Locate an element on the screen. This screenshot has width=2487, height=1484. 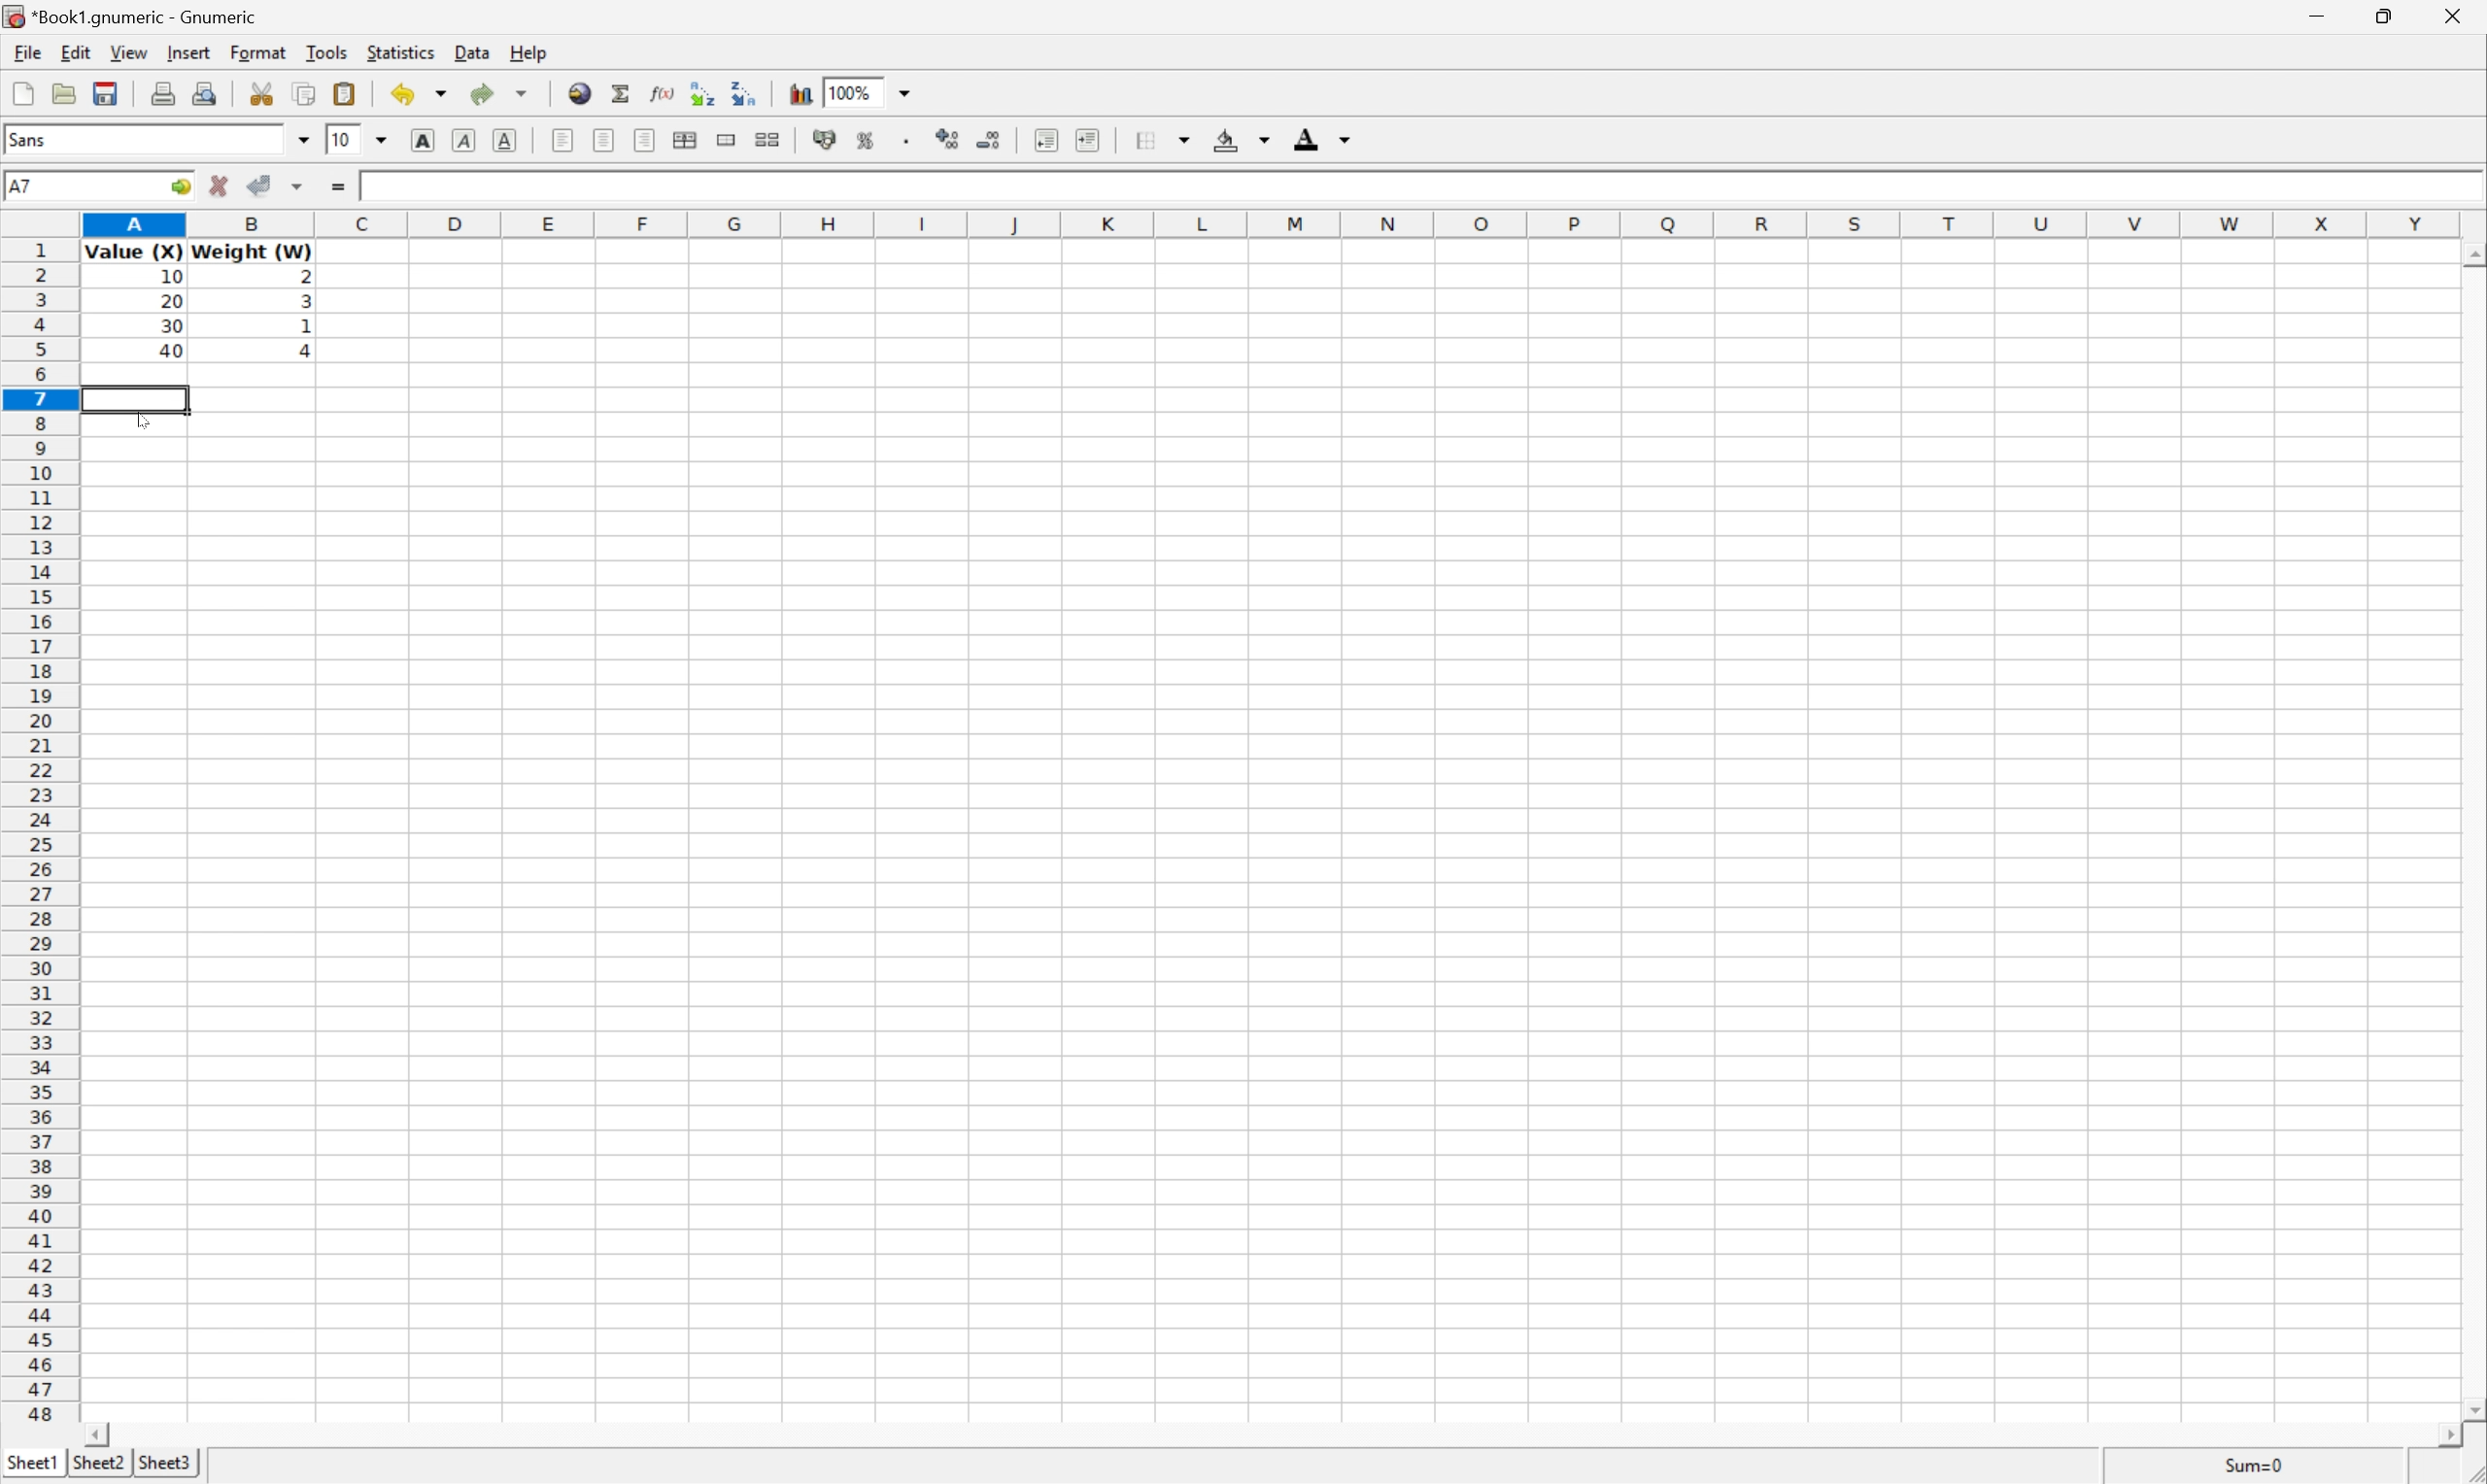
Print current file is located at coordinates (165, 93).